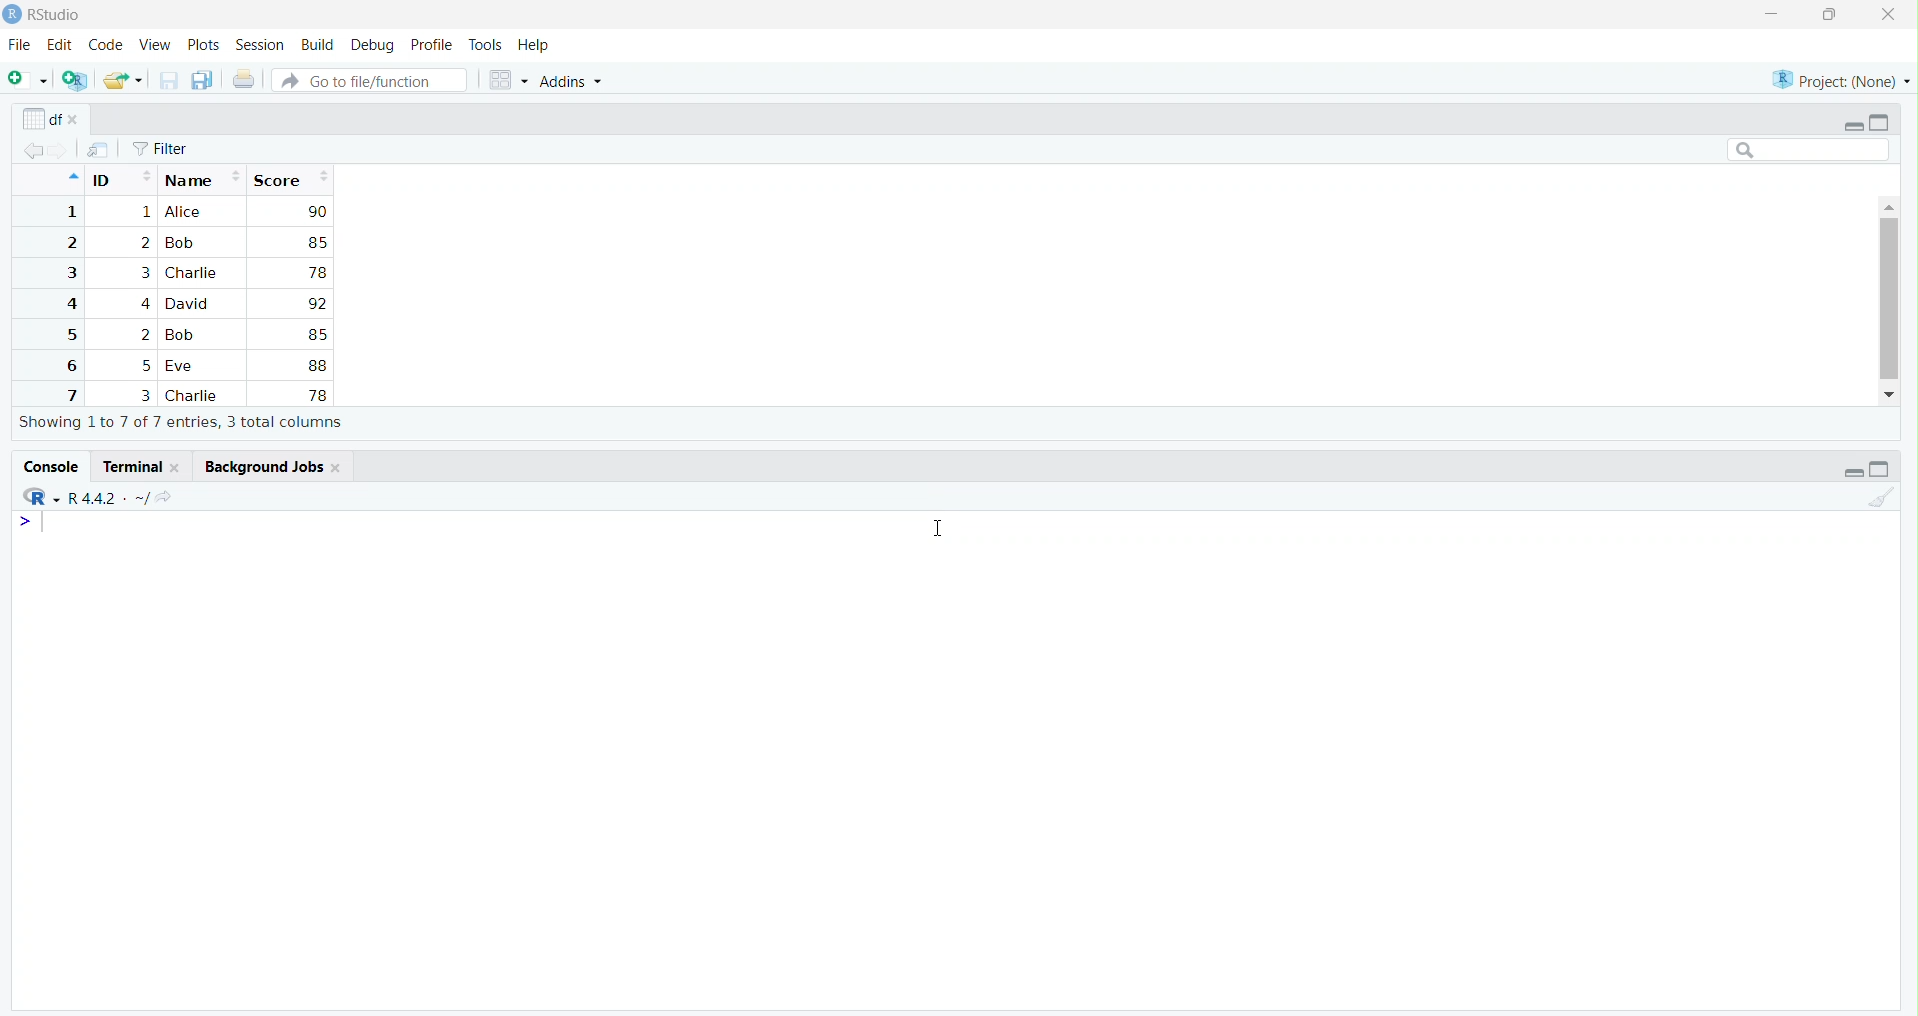 This screenshot has width=1918, height=1016. Describe the element at coordinates (168, 81) in the screenshot. I see `save` at that location.